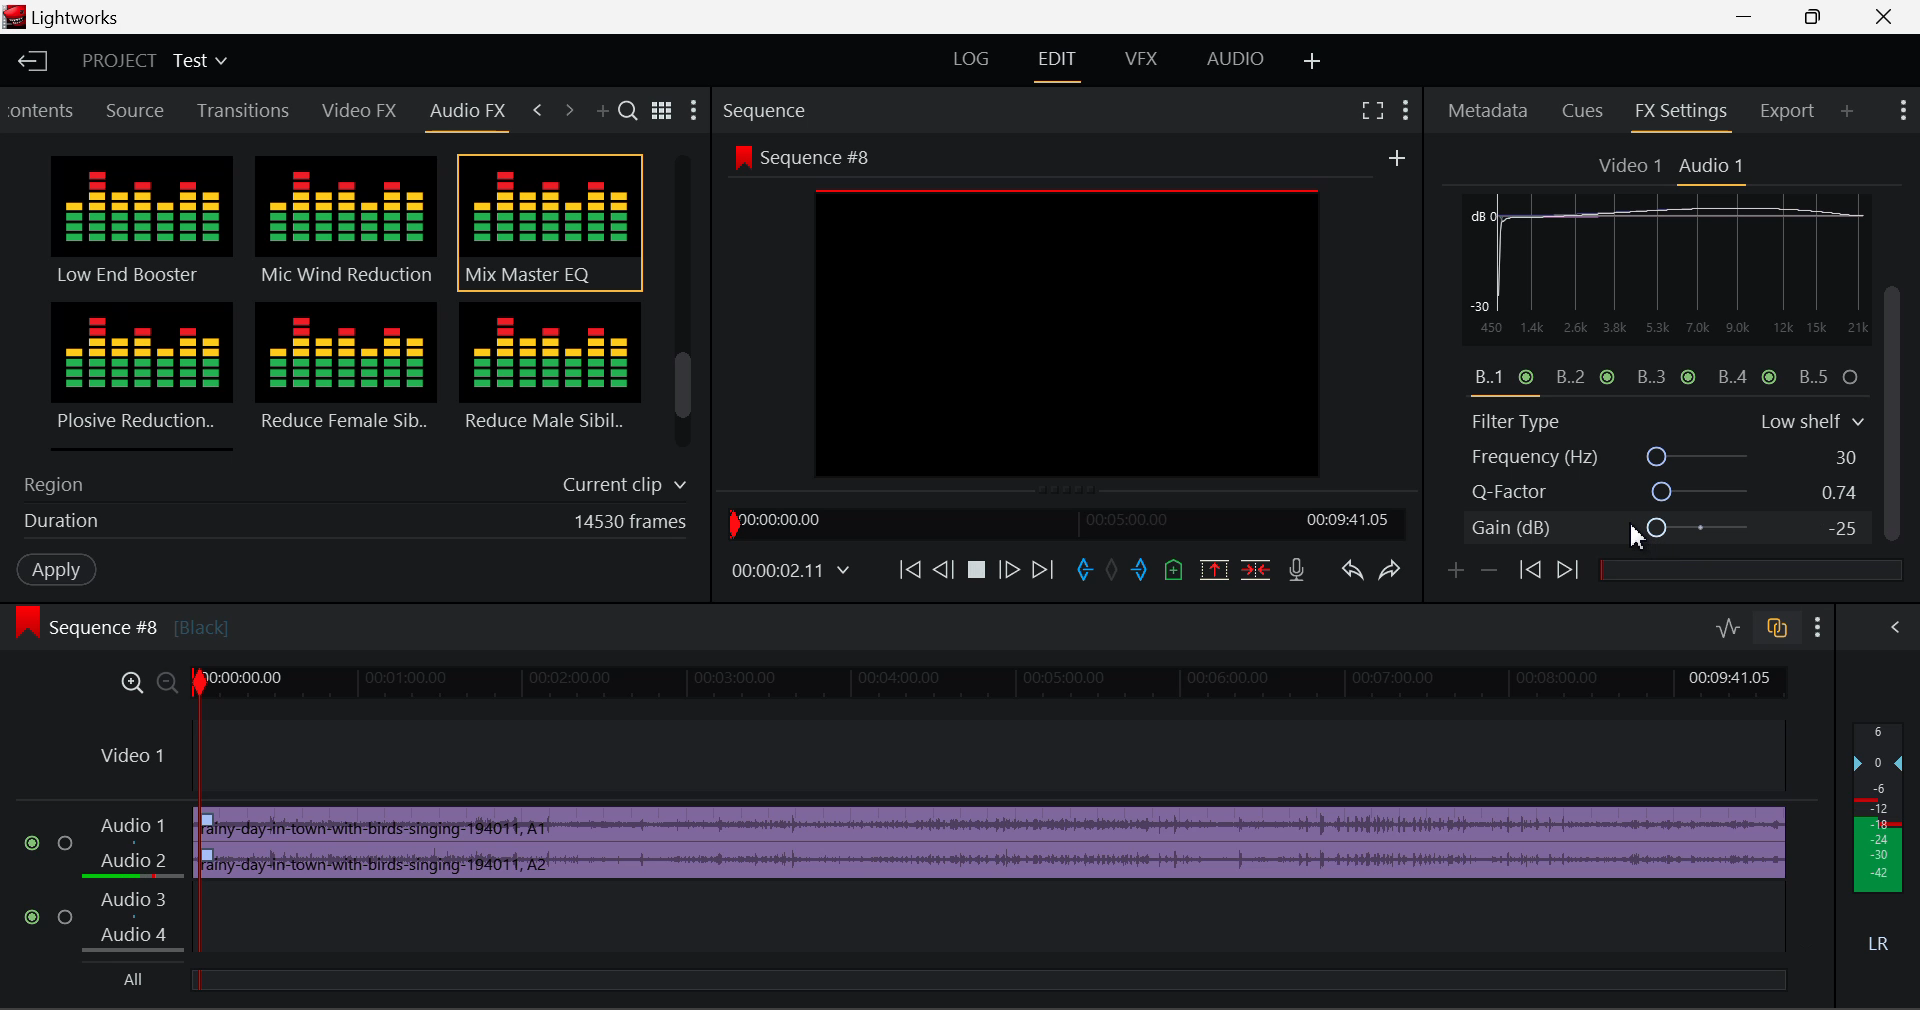 This screenshot has height=1010, width=1920. I want to click on Undo, so click(1355, 576).